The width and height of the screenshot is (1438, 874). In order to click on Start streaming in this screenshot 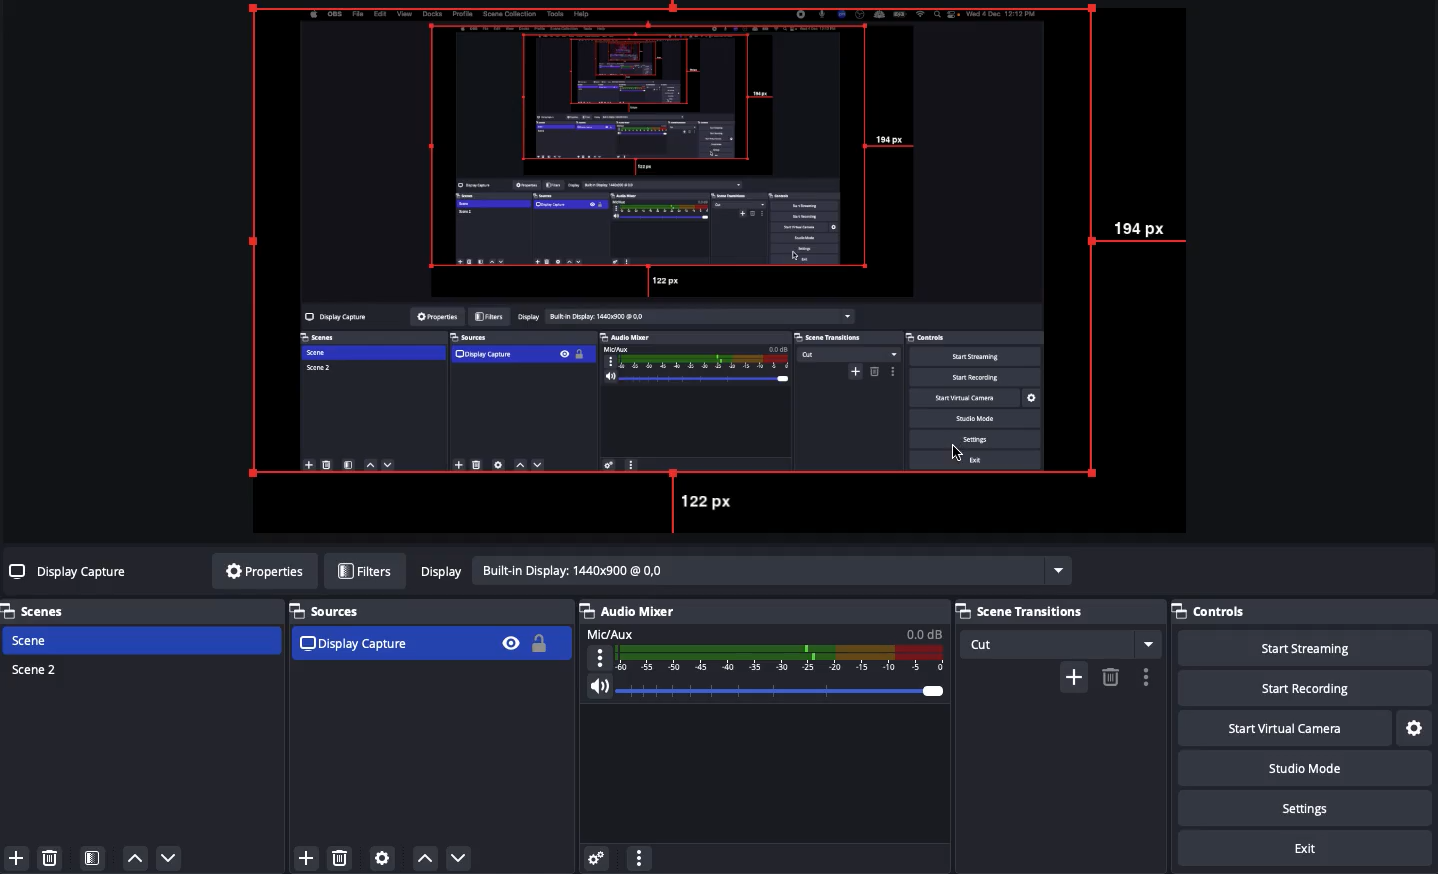, I will do `click(1321, 648)`.